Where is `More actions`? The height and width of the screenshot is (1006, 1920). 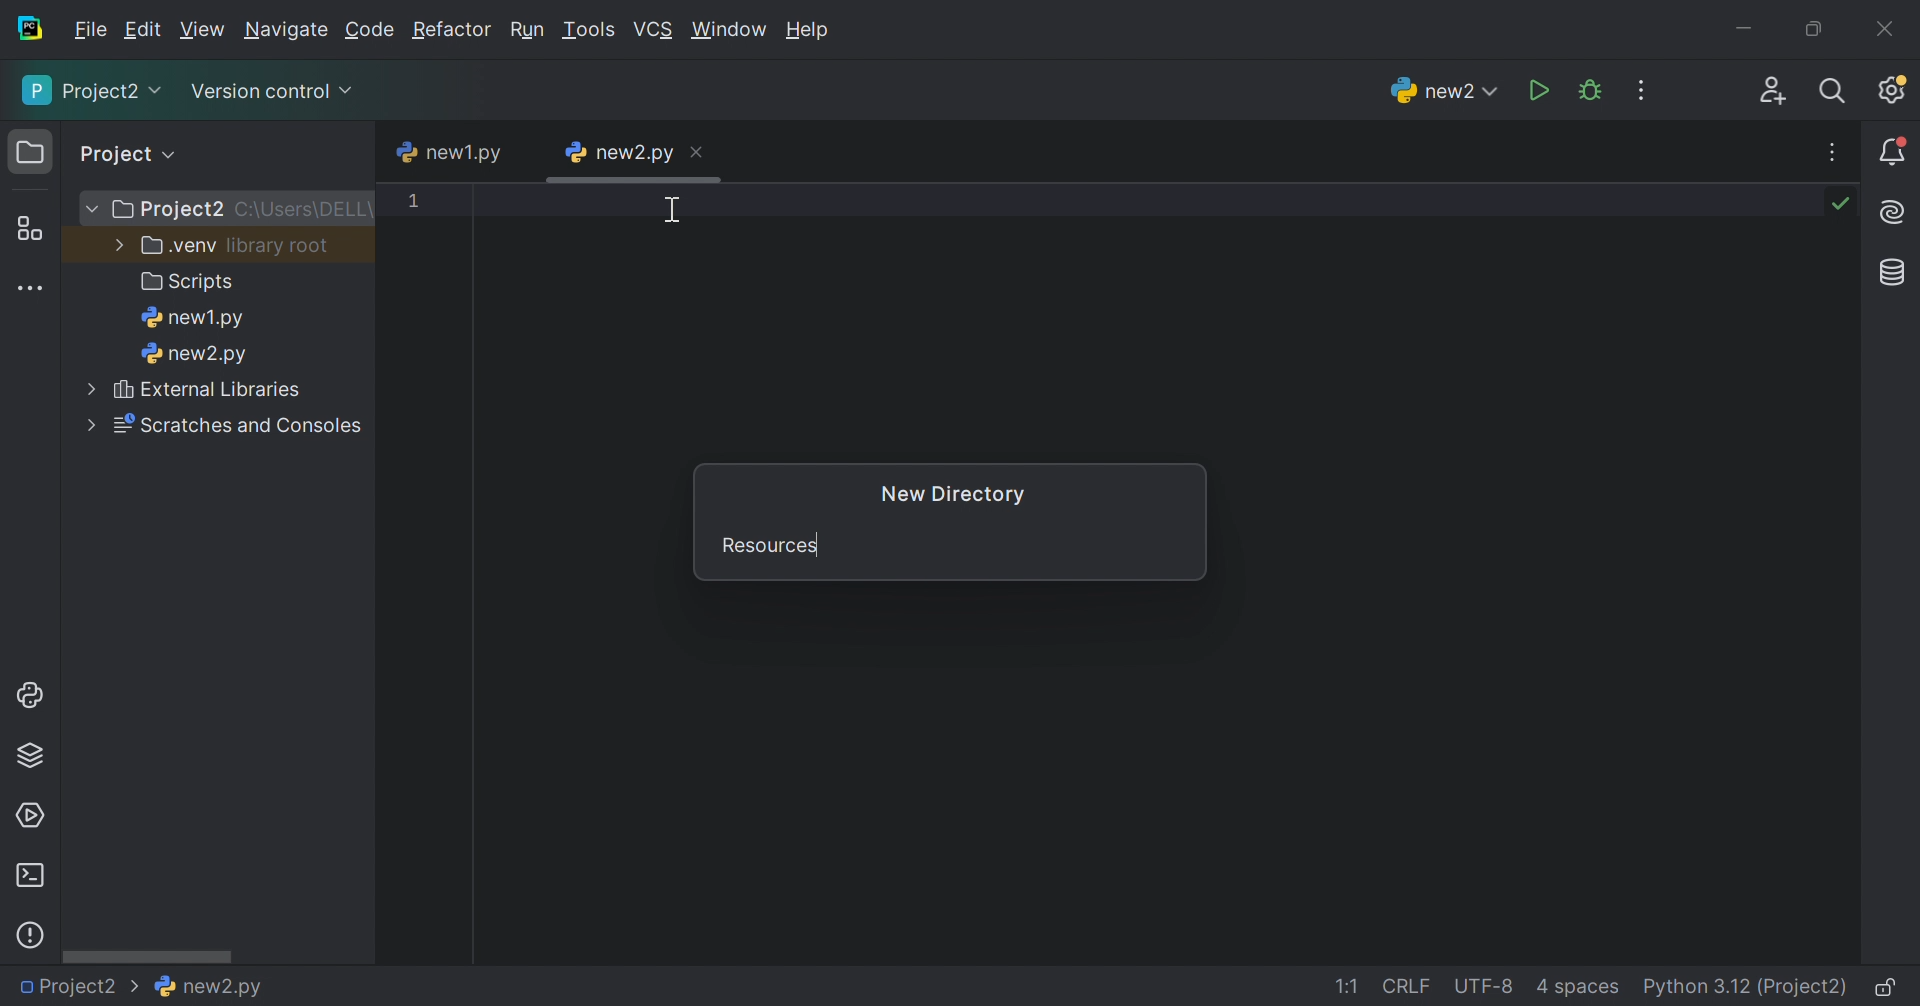 More actions is located at coordinates (1836, 152).